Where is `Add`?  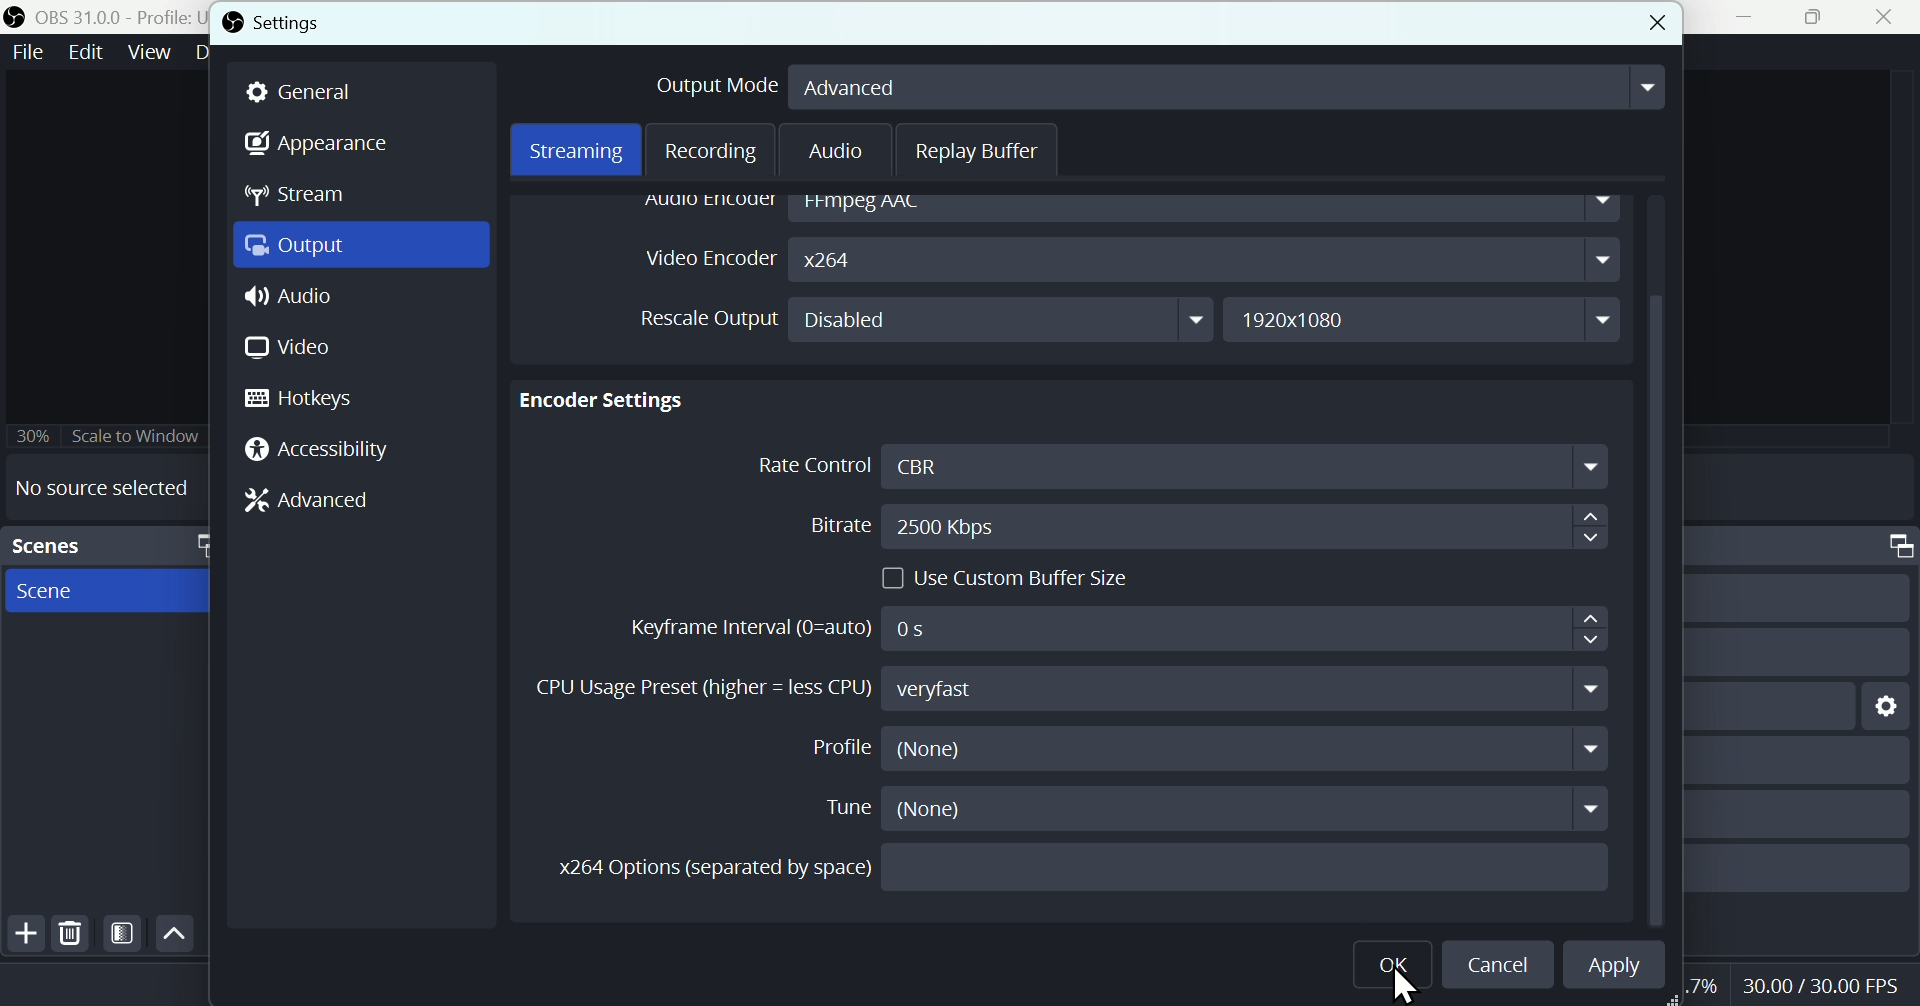 Add is located at coordinates (23, 933).